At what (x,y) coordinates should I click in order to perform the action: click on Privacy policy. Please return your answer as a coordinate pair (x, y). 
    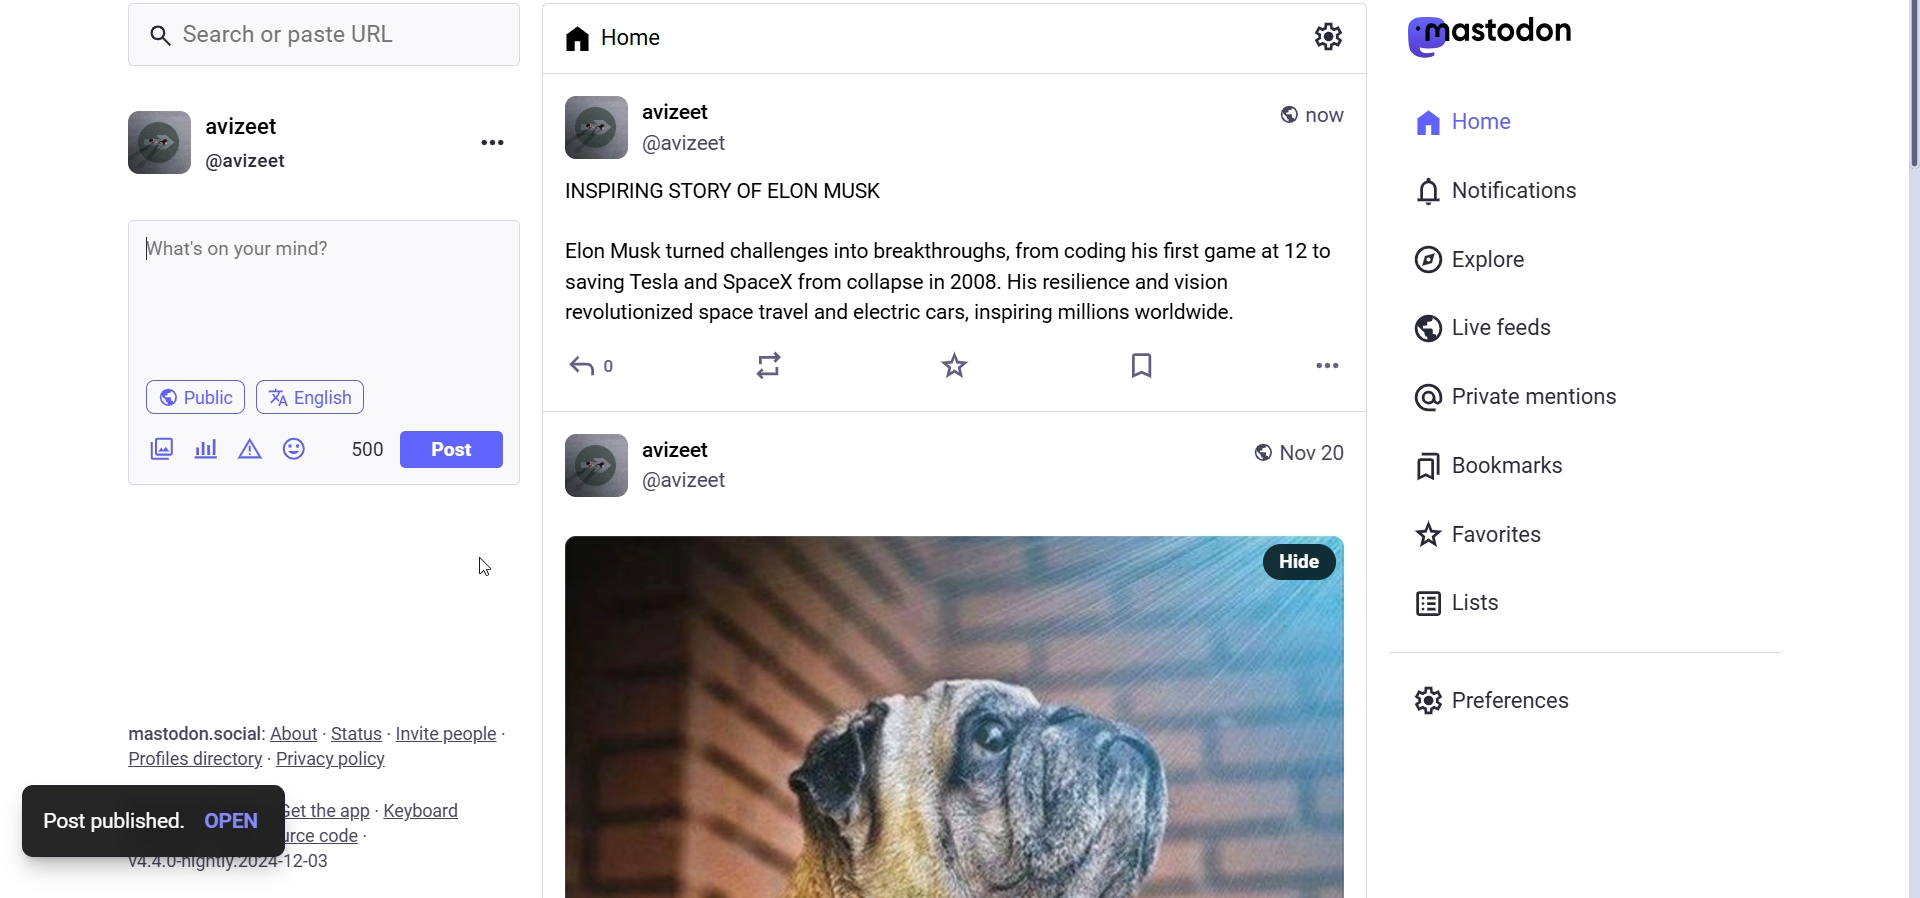
    Looking at the image, I should click on (336, 762).